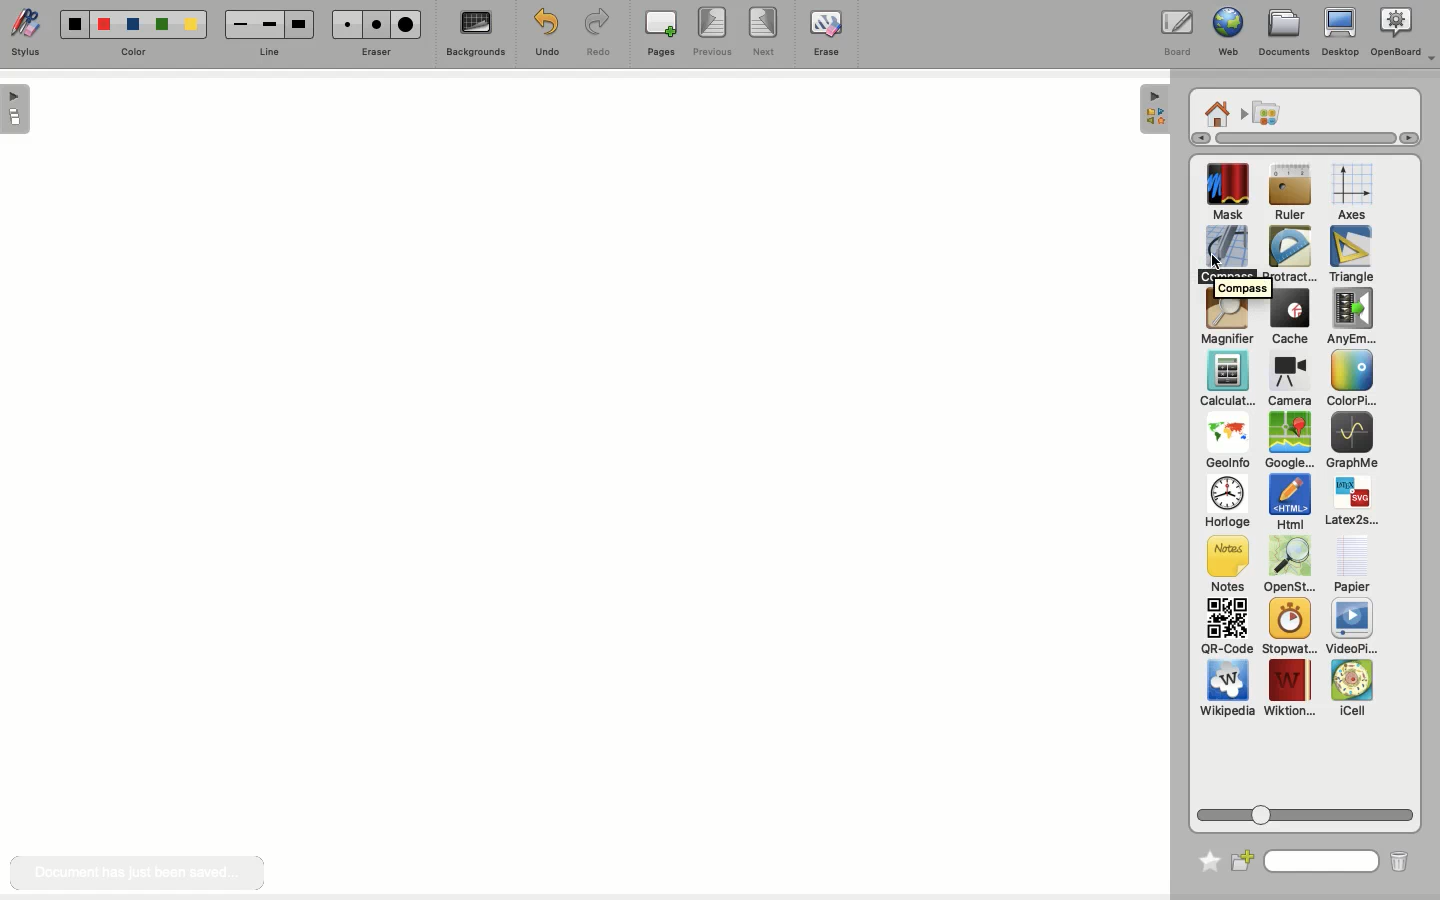 The image size is (1440, 900). I want to click on Camera, so click(1288, 380).